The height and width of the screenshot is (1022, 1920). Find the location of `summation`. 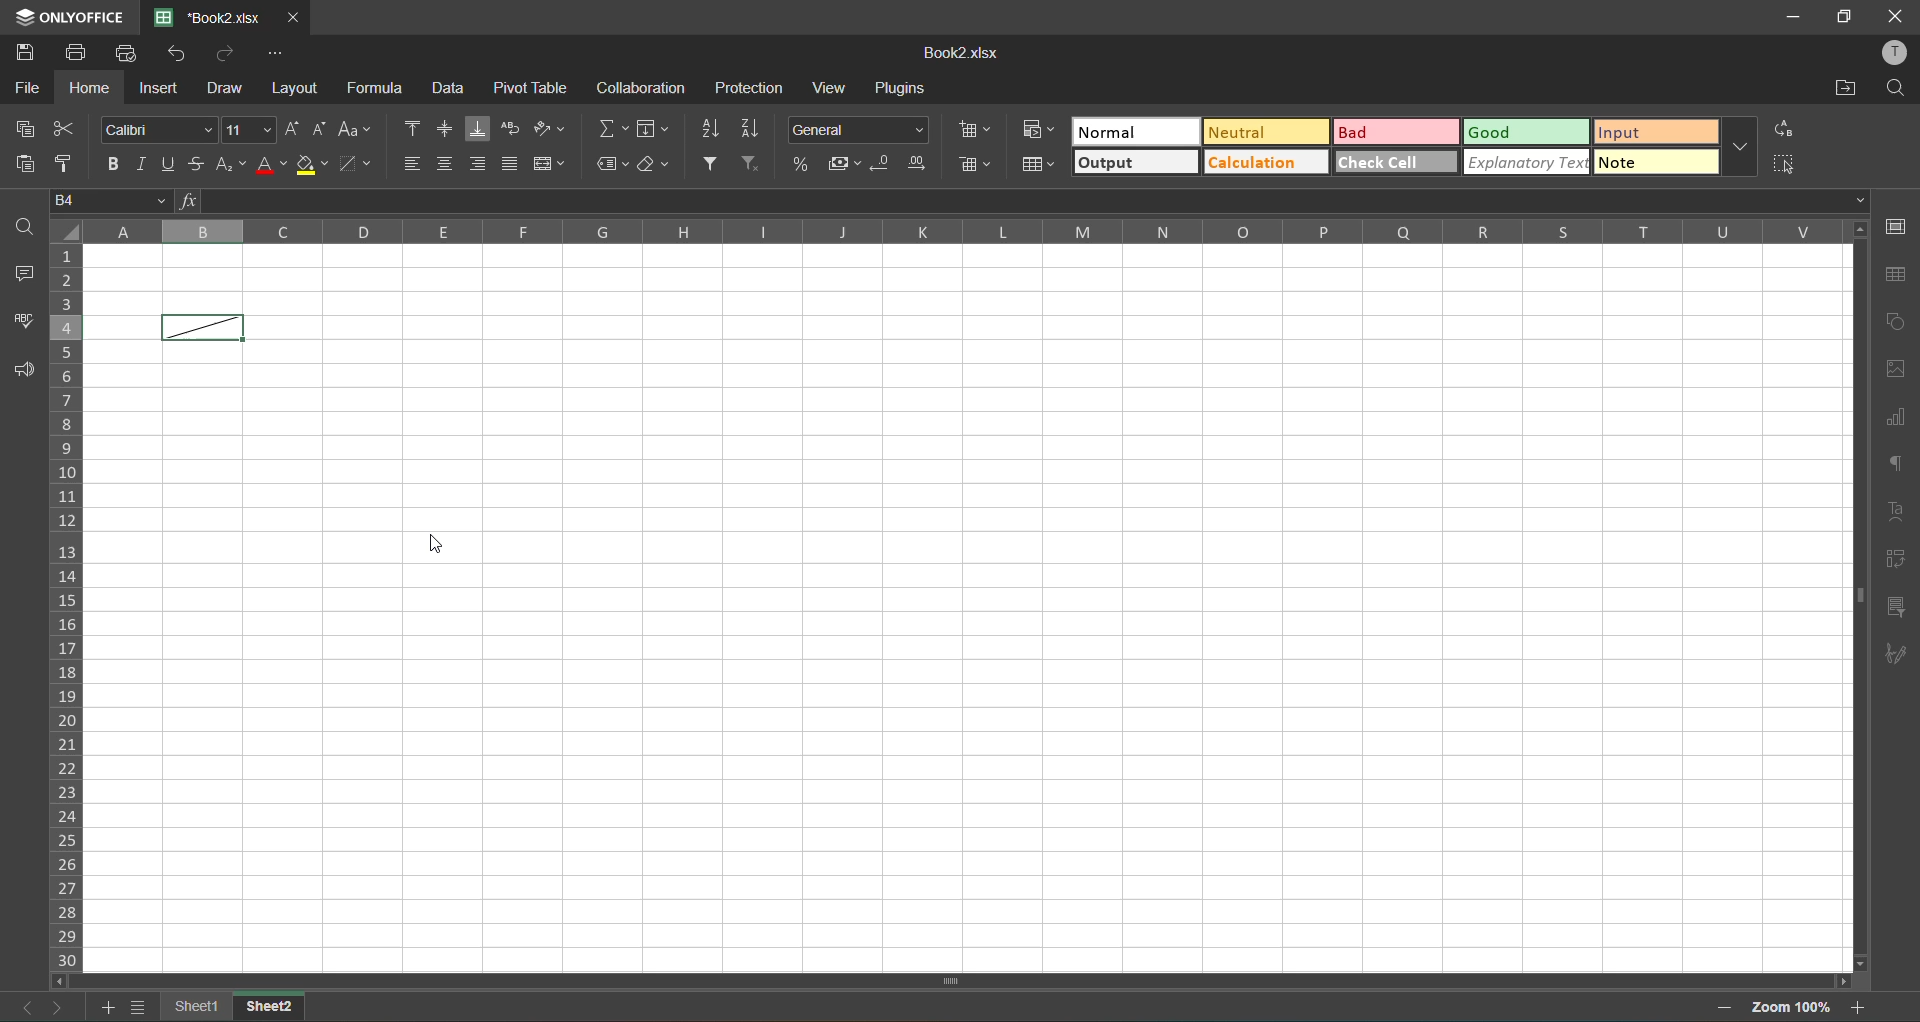

summation is located at coordinates (614, 128).